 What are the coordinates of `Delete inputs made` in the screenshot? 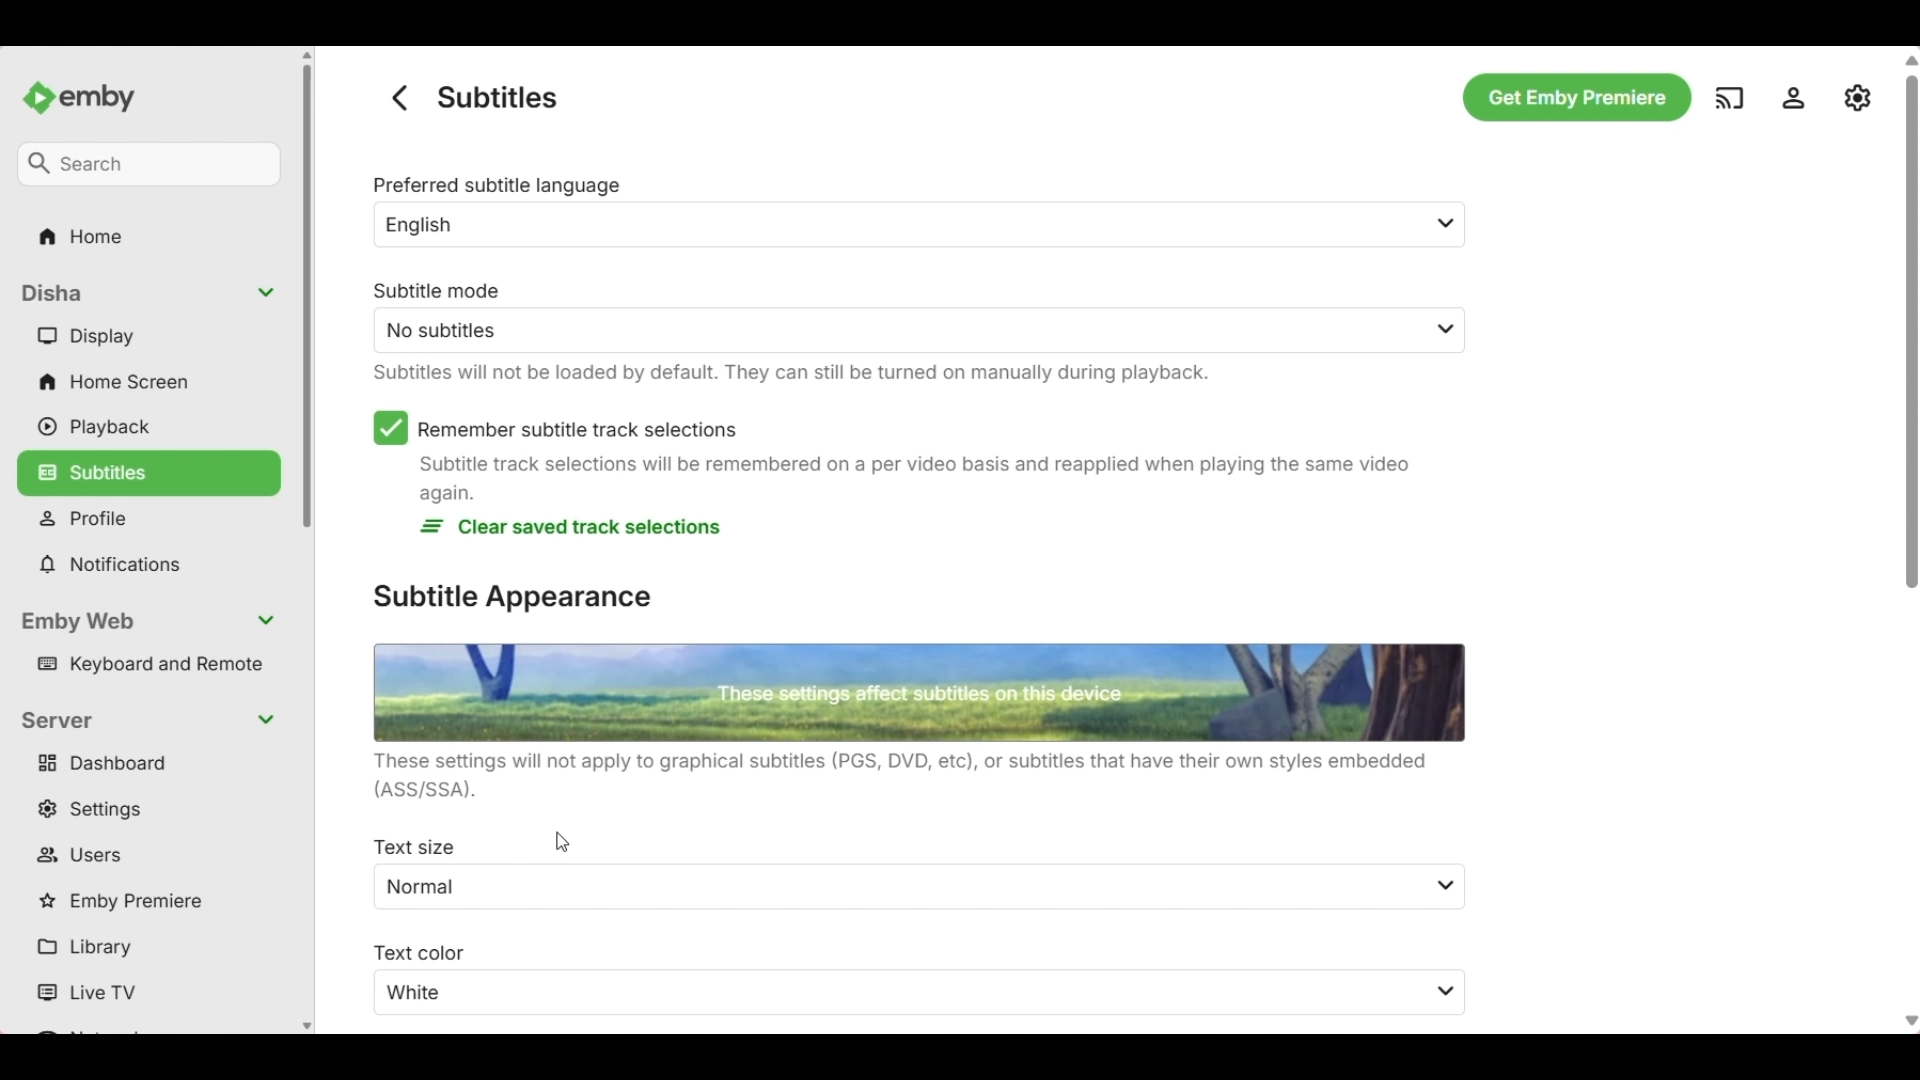 It's located at (570, 527).